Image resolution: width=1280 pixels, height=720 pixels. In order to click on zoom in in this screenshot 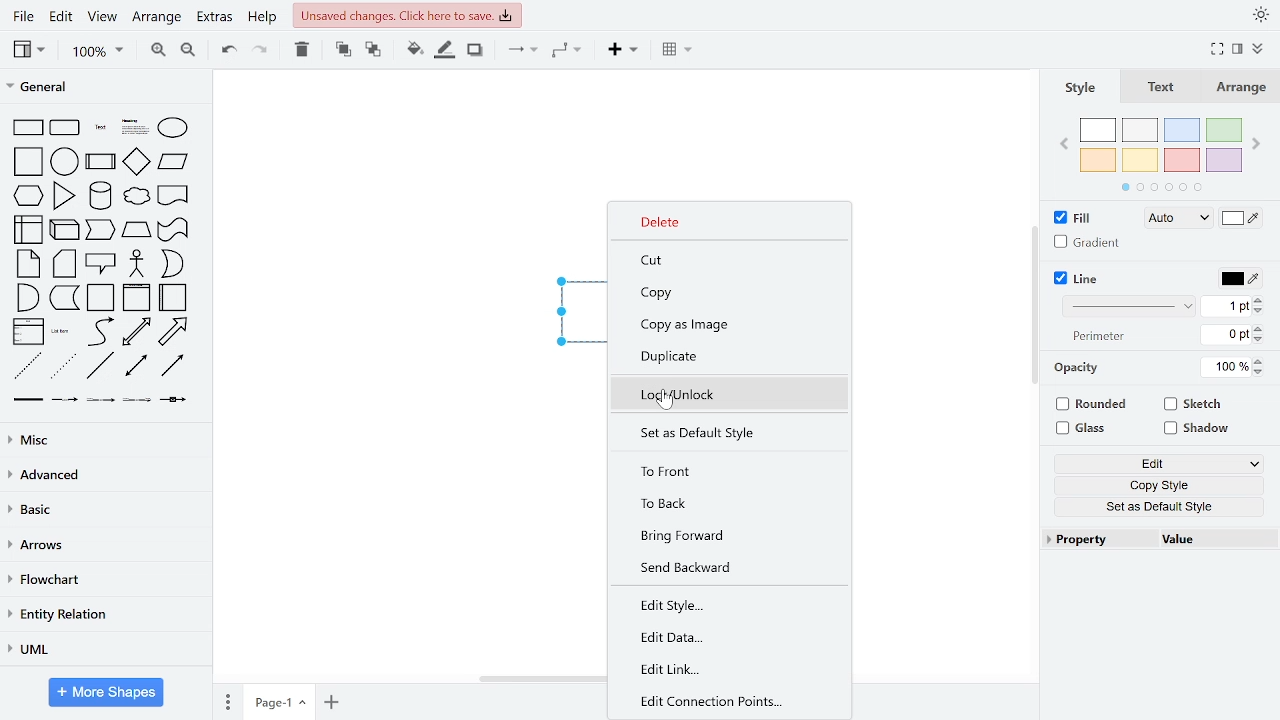, I will do `click(154, 50)`.